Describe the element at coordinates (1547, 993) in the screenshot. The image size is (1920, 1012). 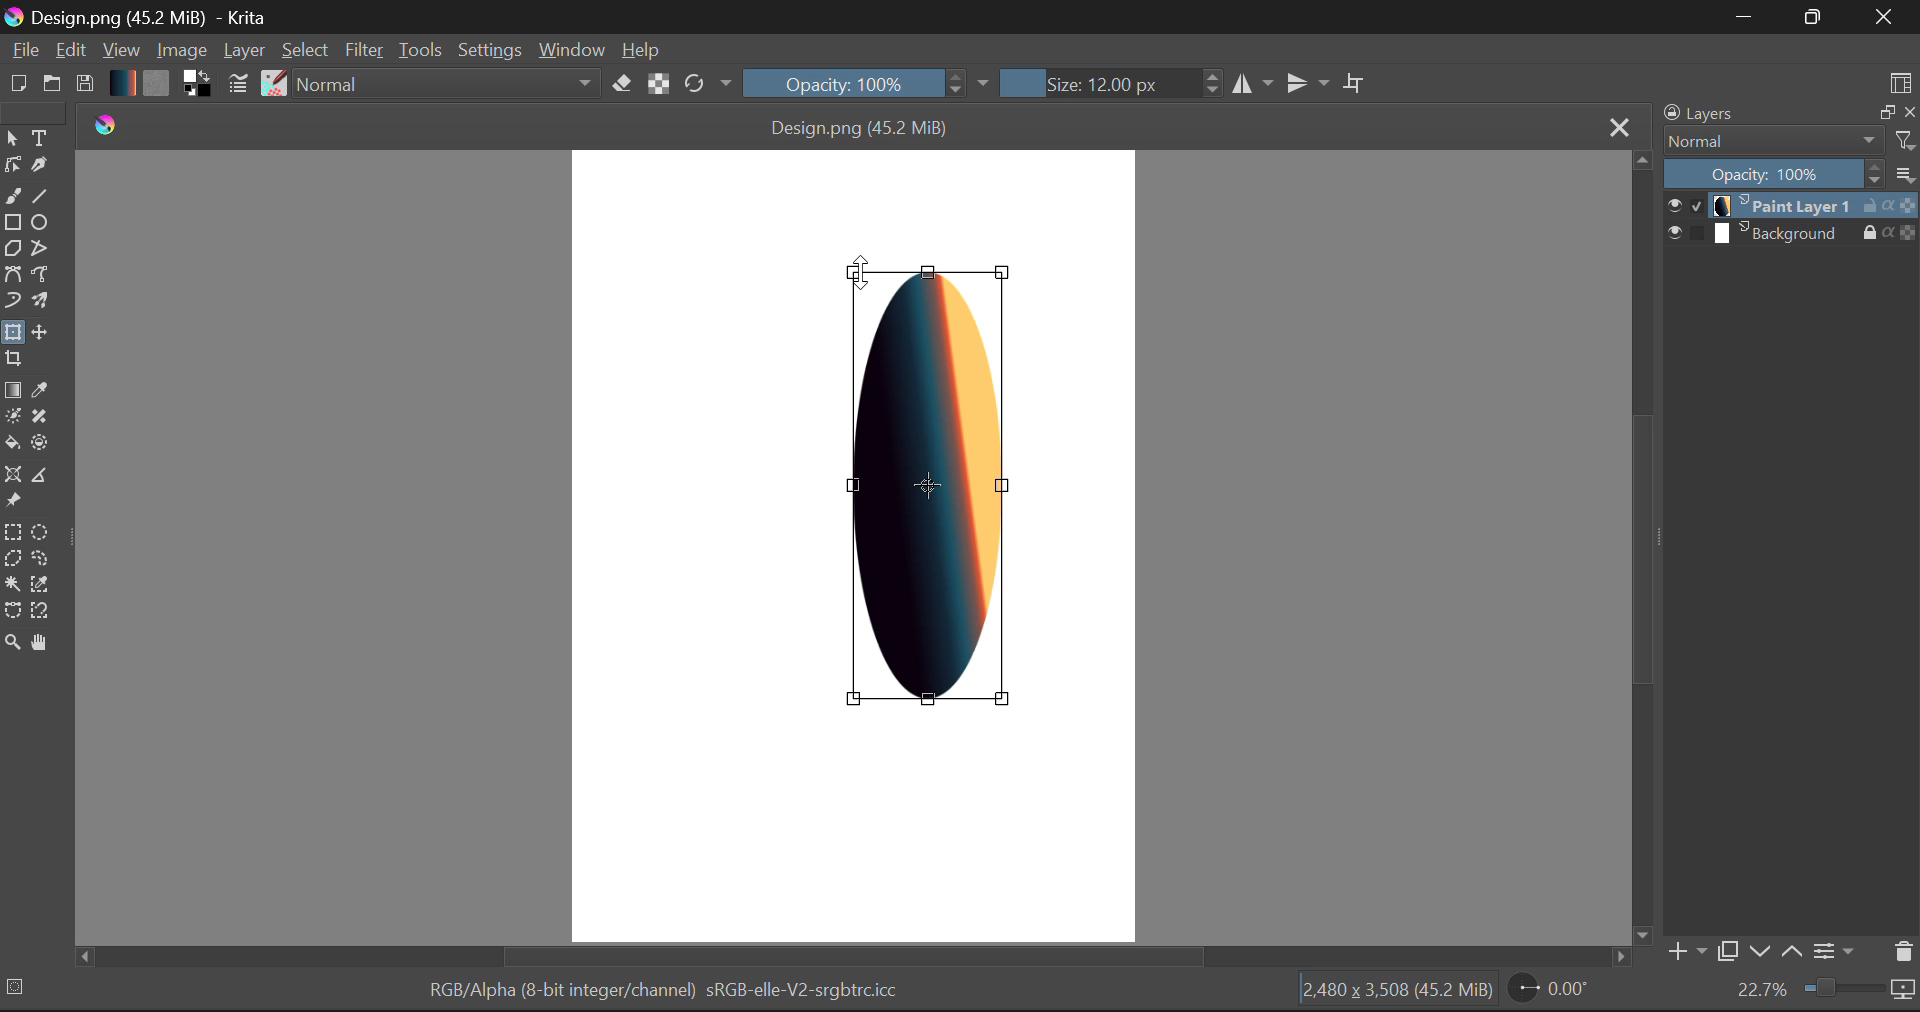
I see `Page Rotation` at that location.